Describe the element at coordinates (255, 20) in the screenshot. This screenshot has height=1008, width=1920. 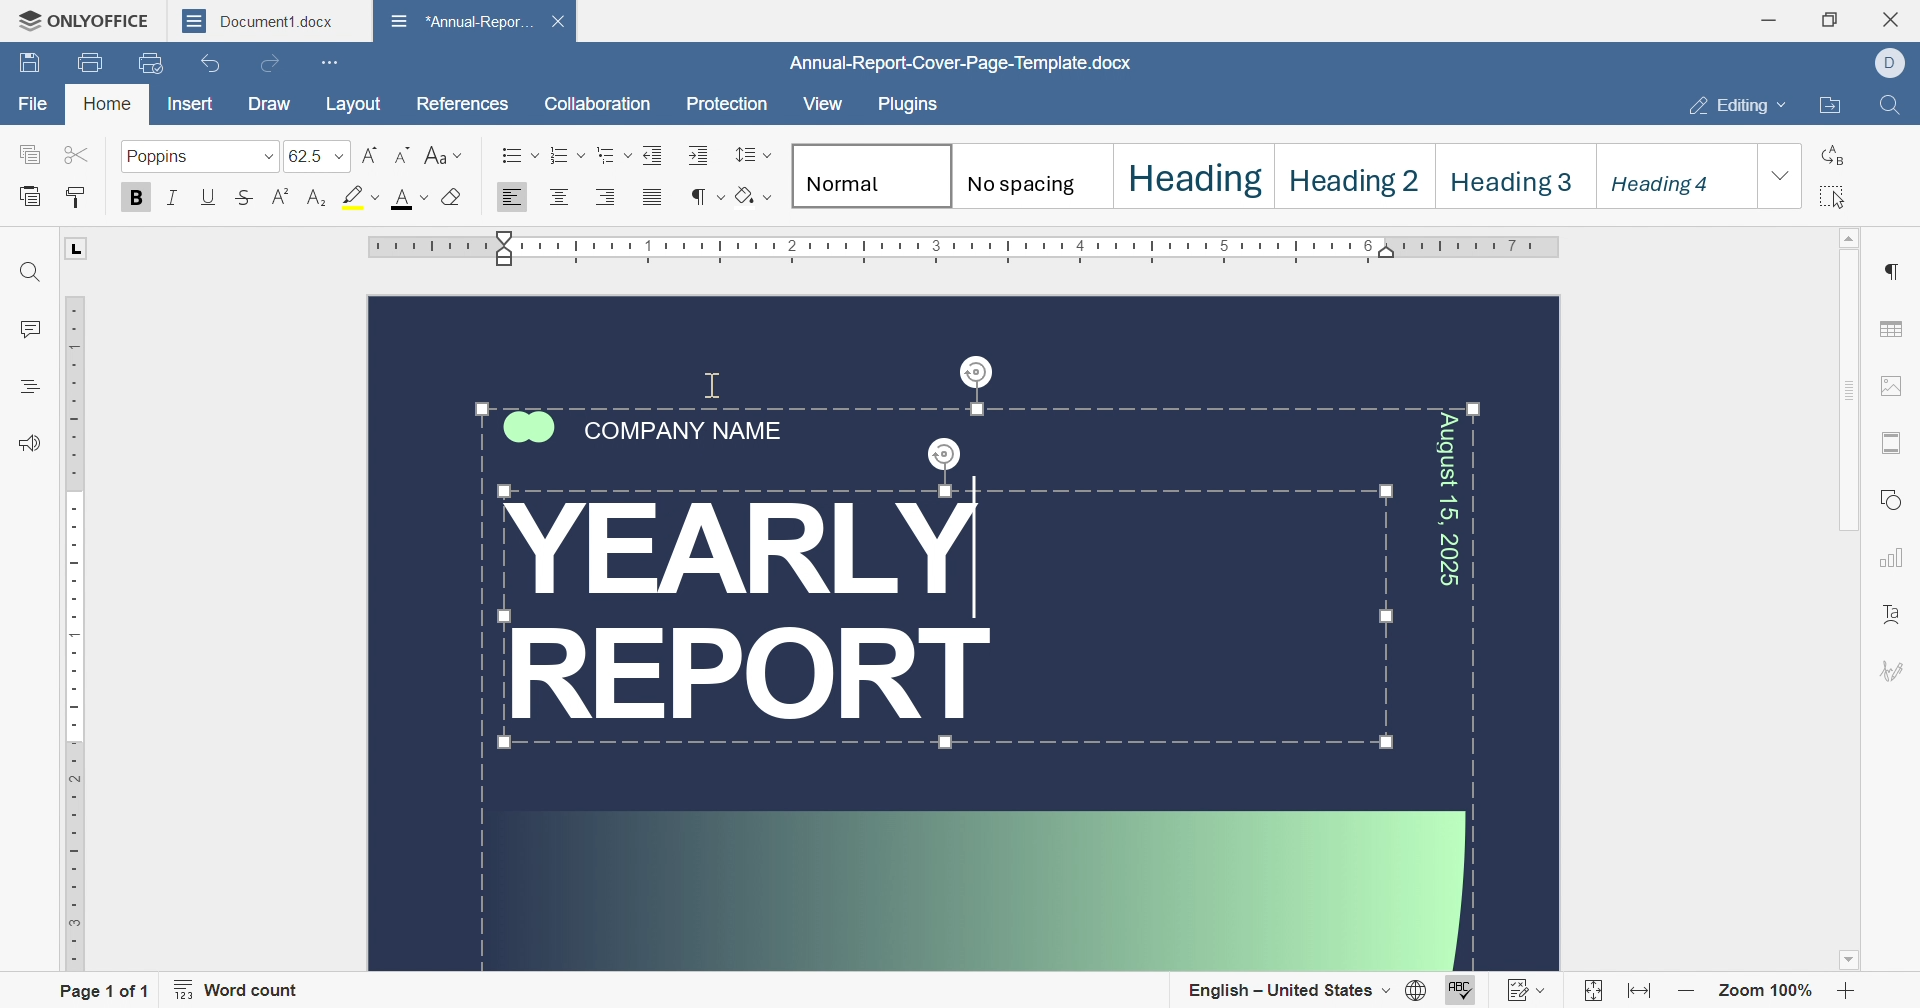
I see `Document1.d` at that location.